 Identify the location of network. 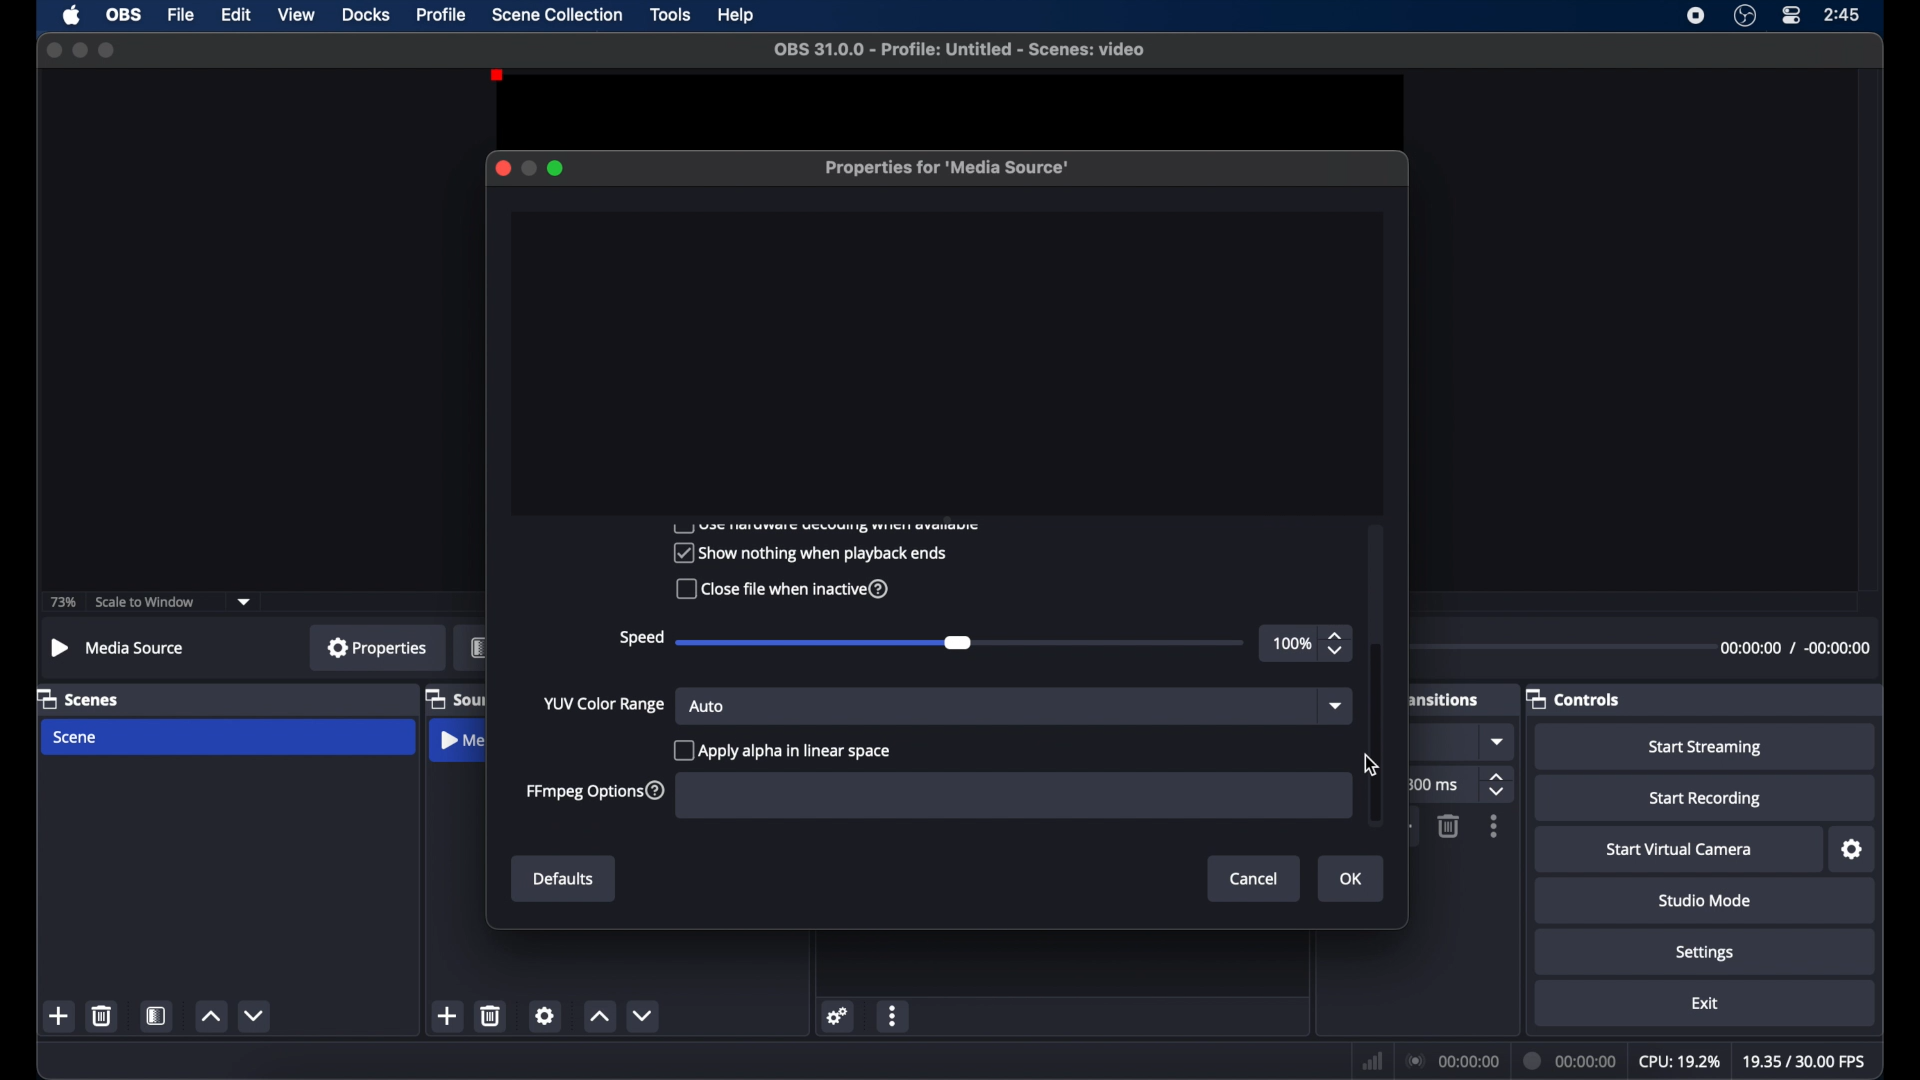
(1372, 1061).